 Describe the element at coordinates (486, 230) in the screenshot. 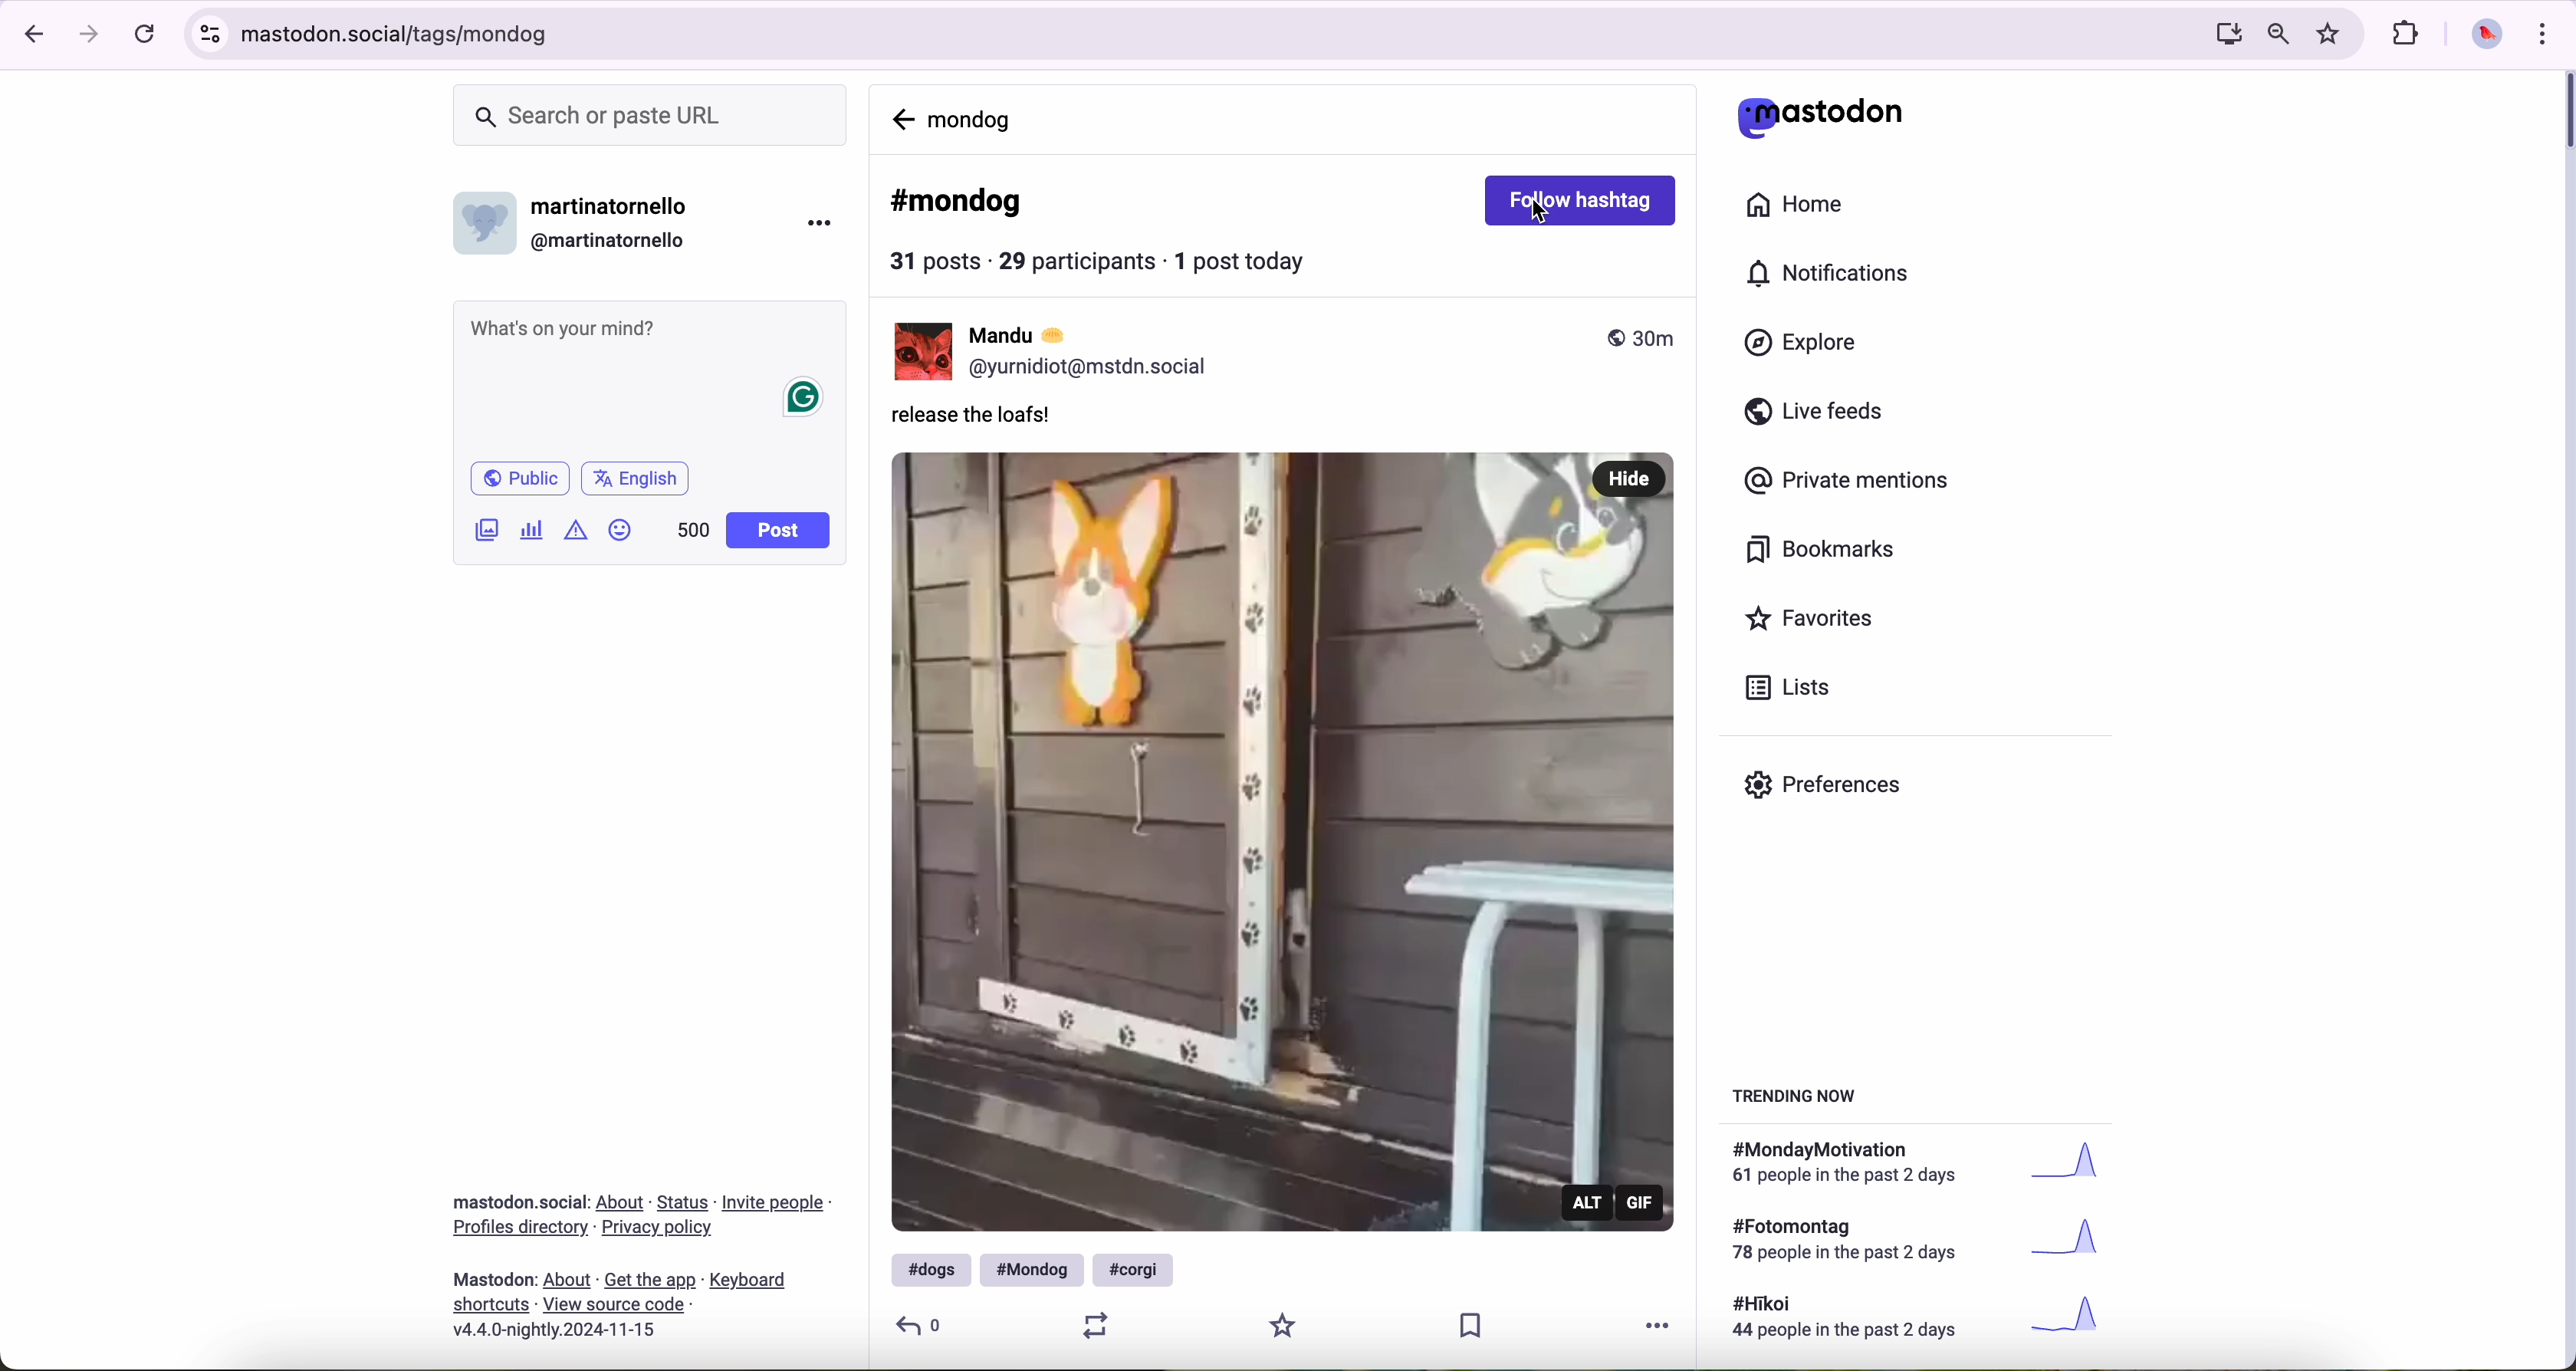

I see `profile` at that location.